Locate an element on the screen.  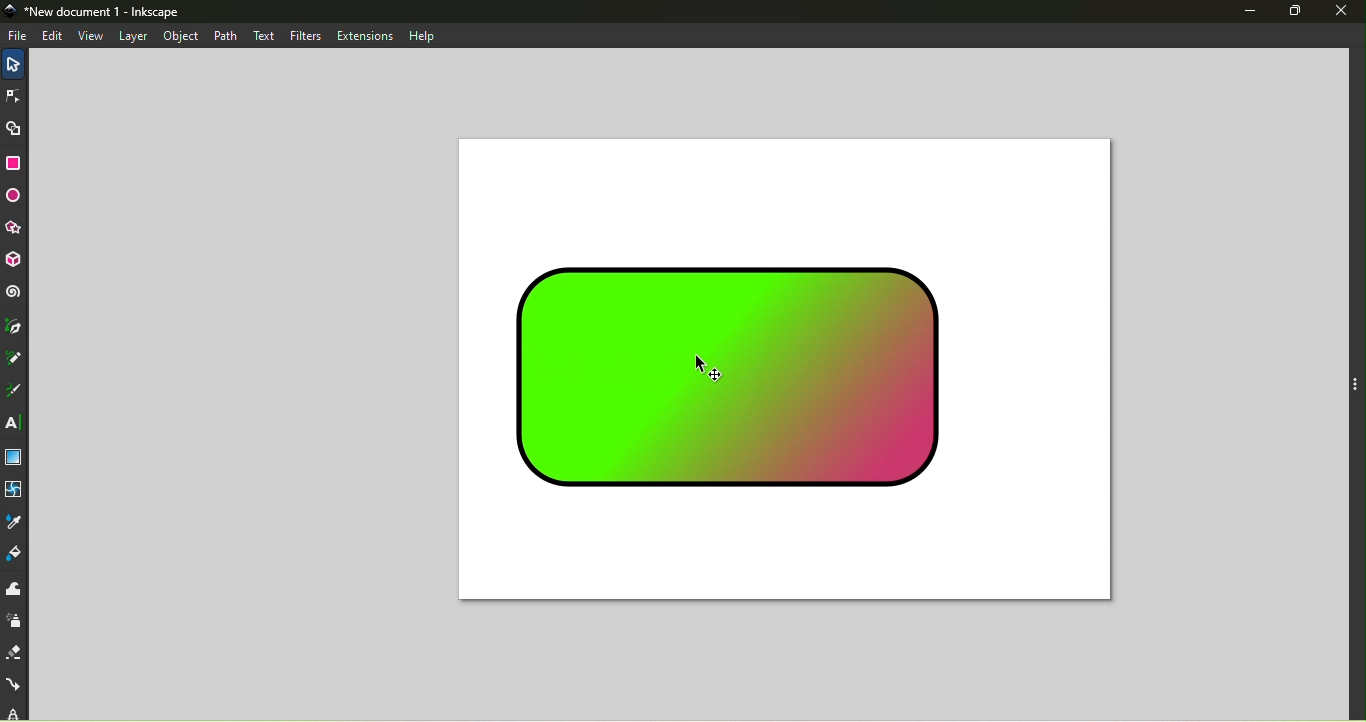
Mesh tool is located at coordinates (16, 492).